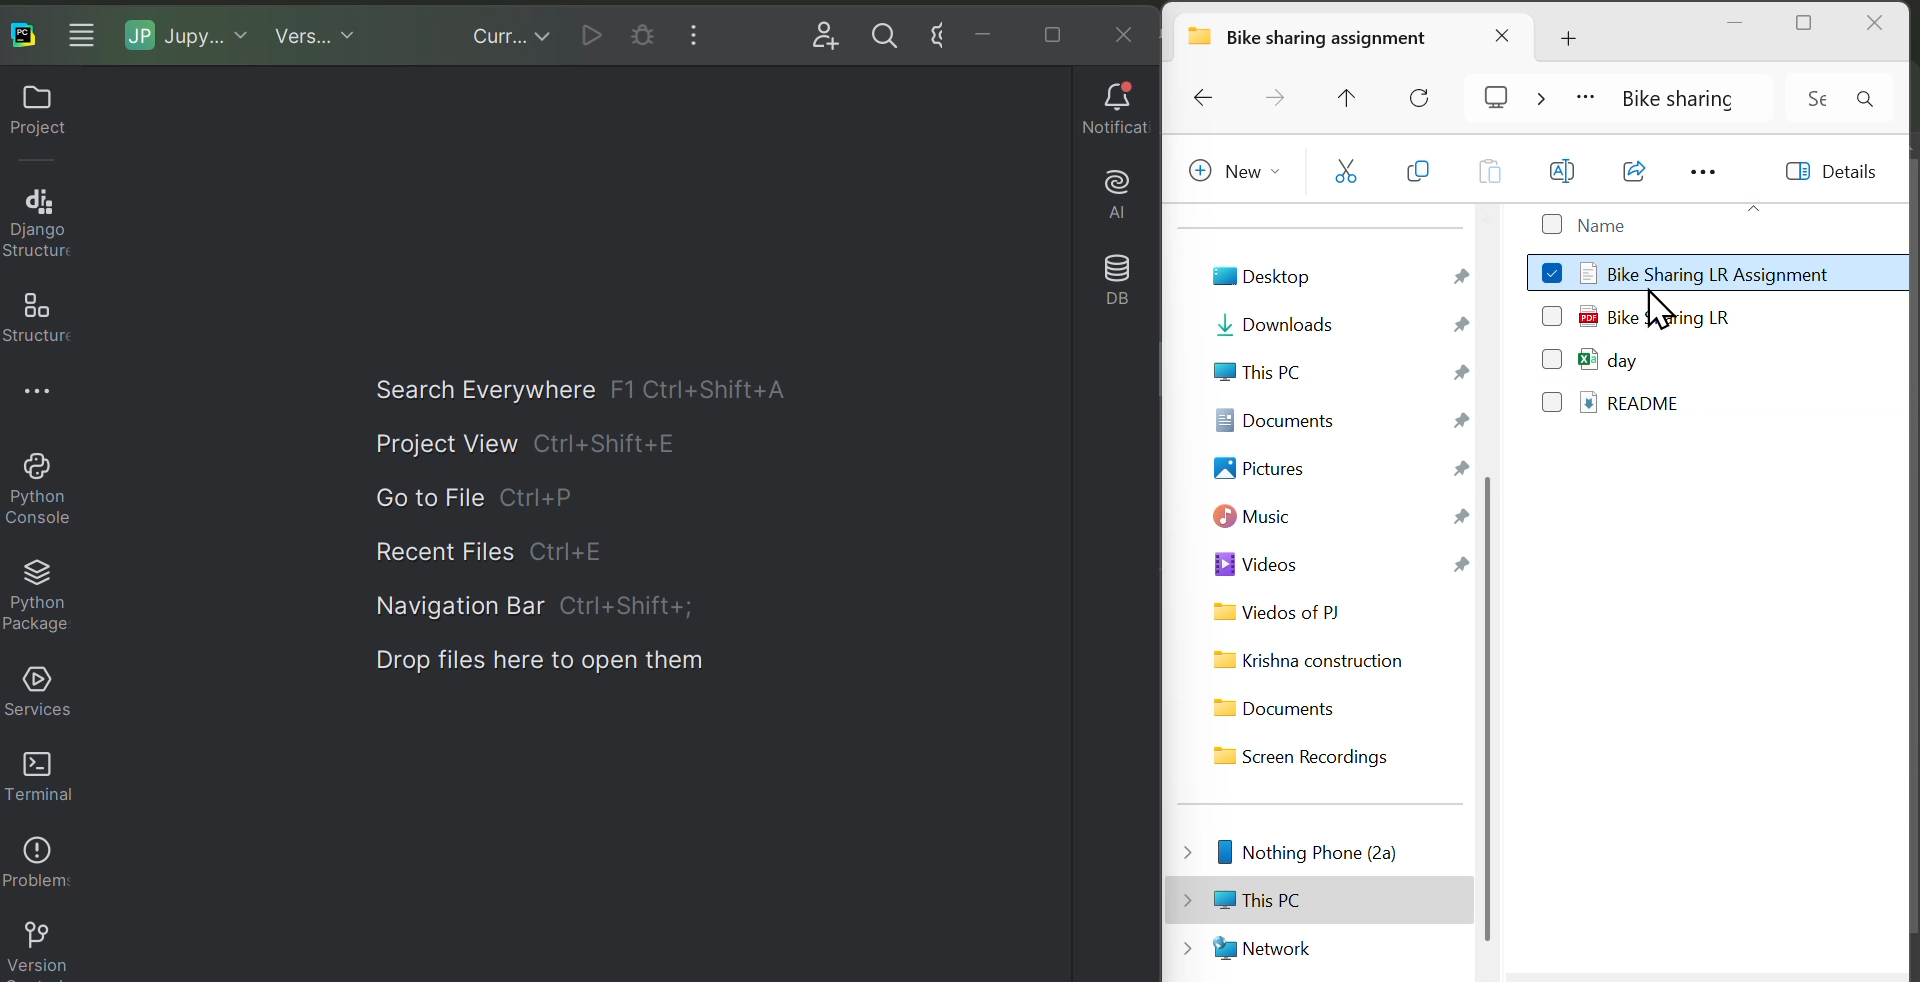  I want to click on AI assistant, so click(1109, 189).